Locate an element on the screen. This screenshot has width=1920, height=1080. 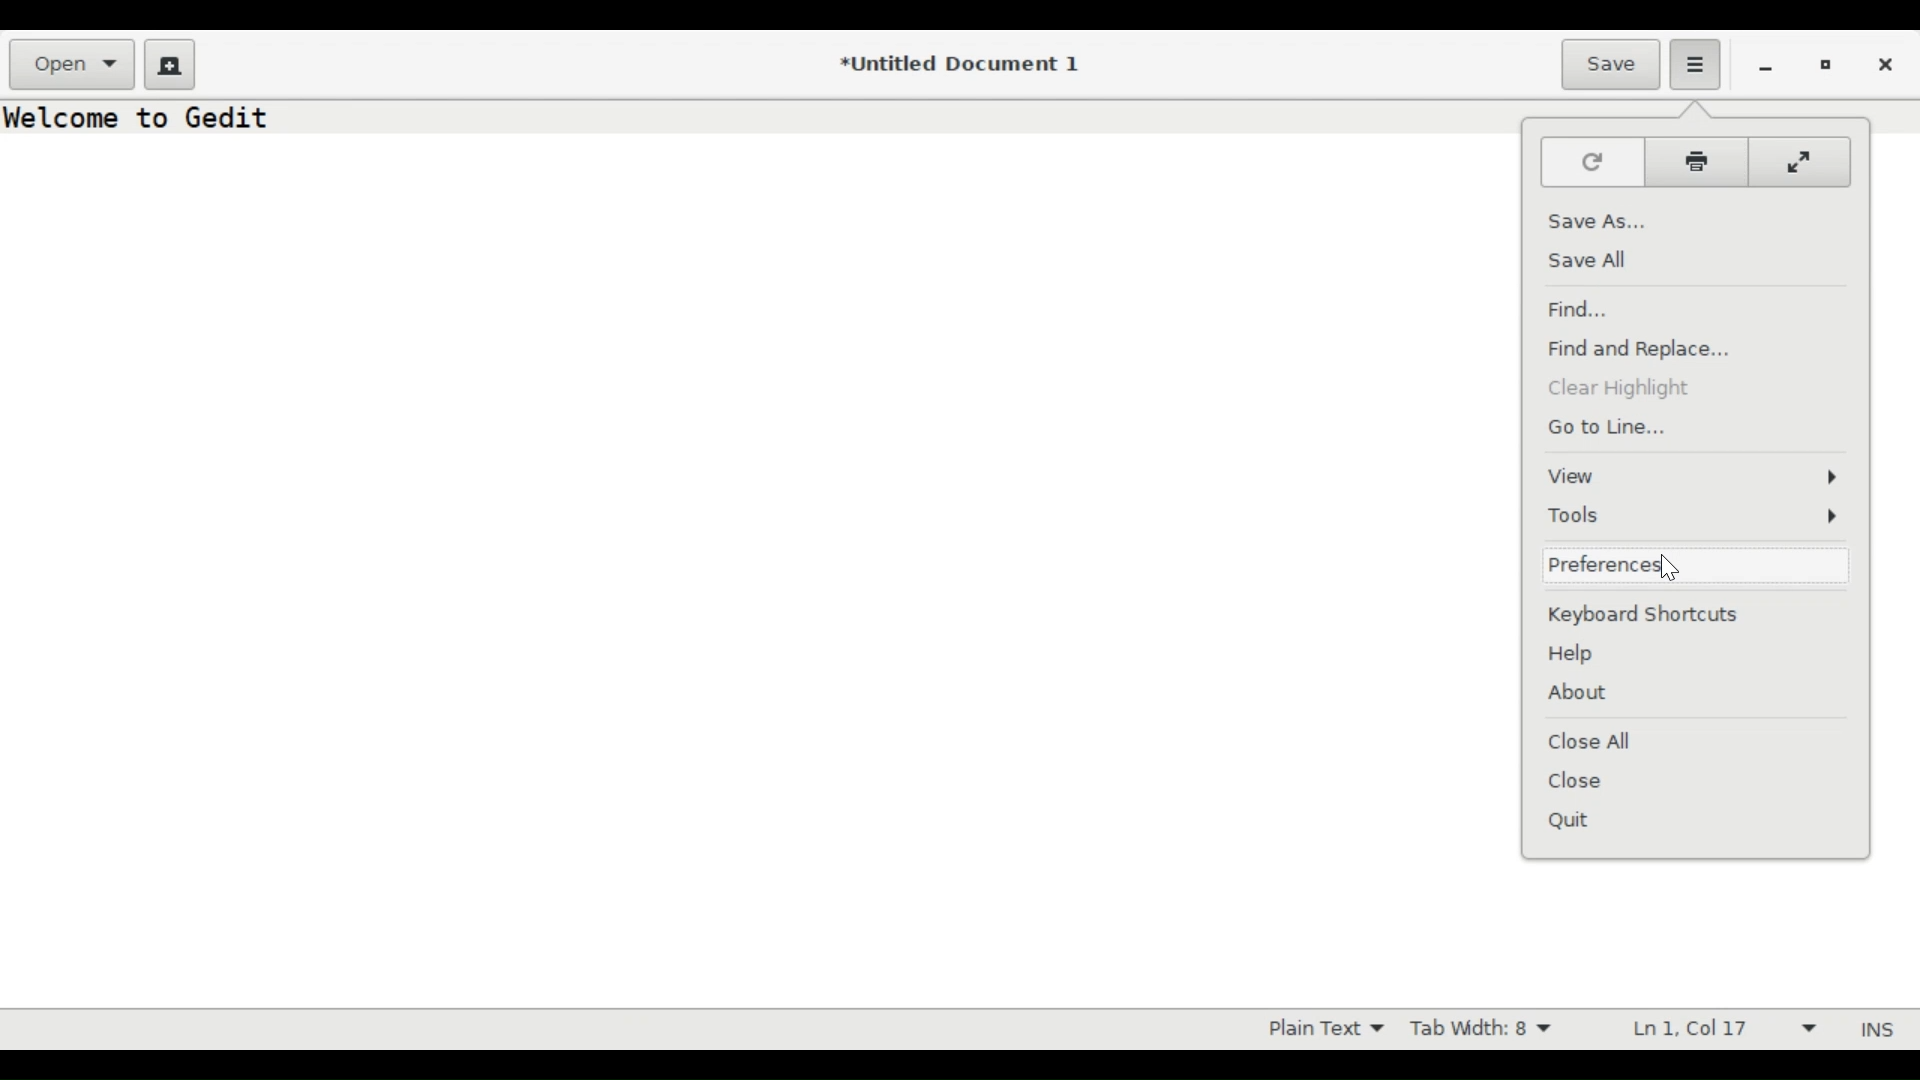
*Untitled Document 1 is located at coordinates (960, 66).